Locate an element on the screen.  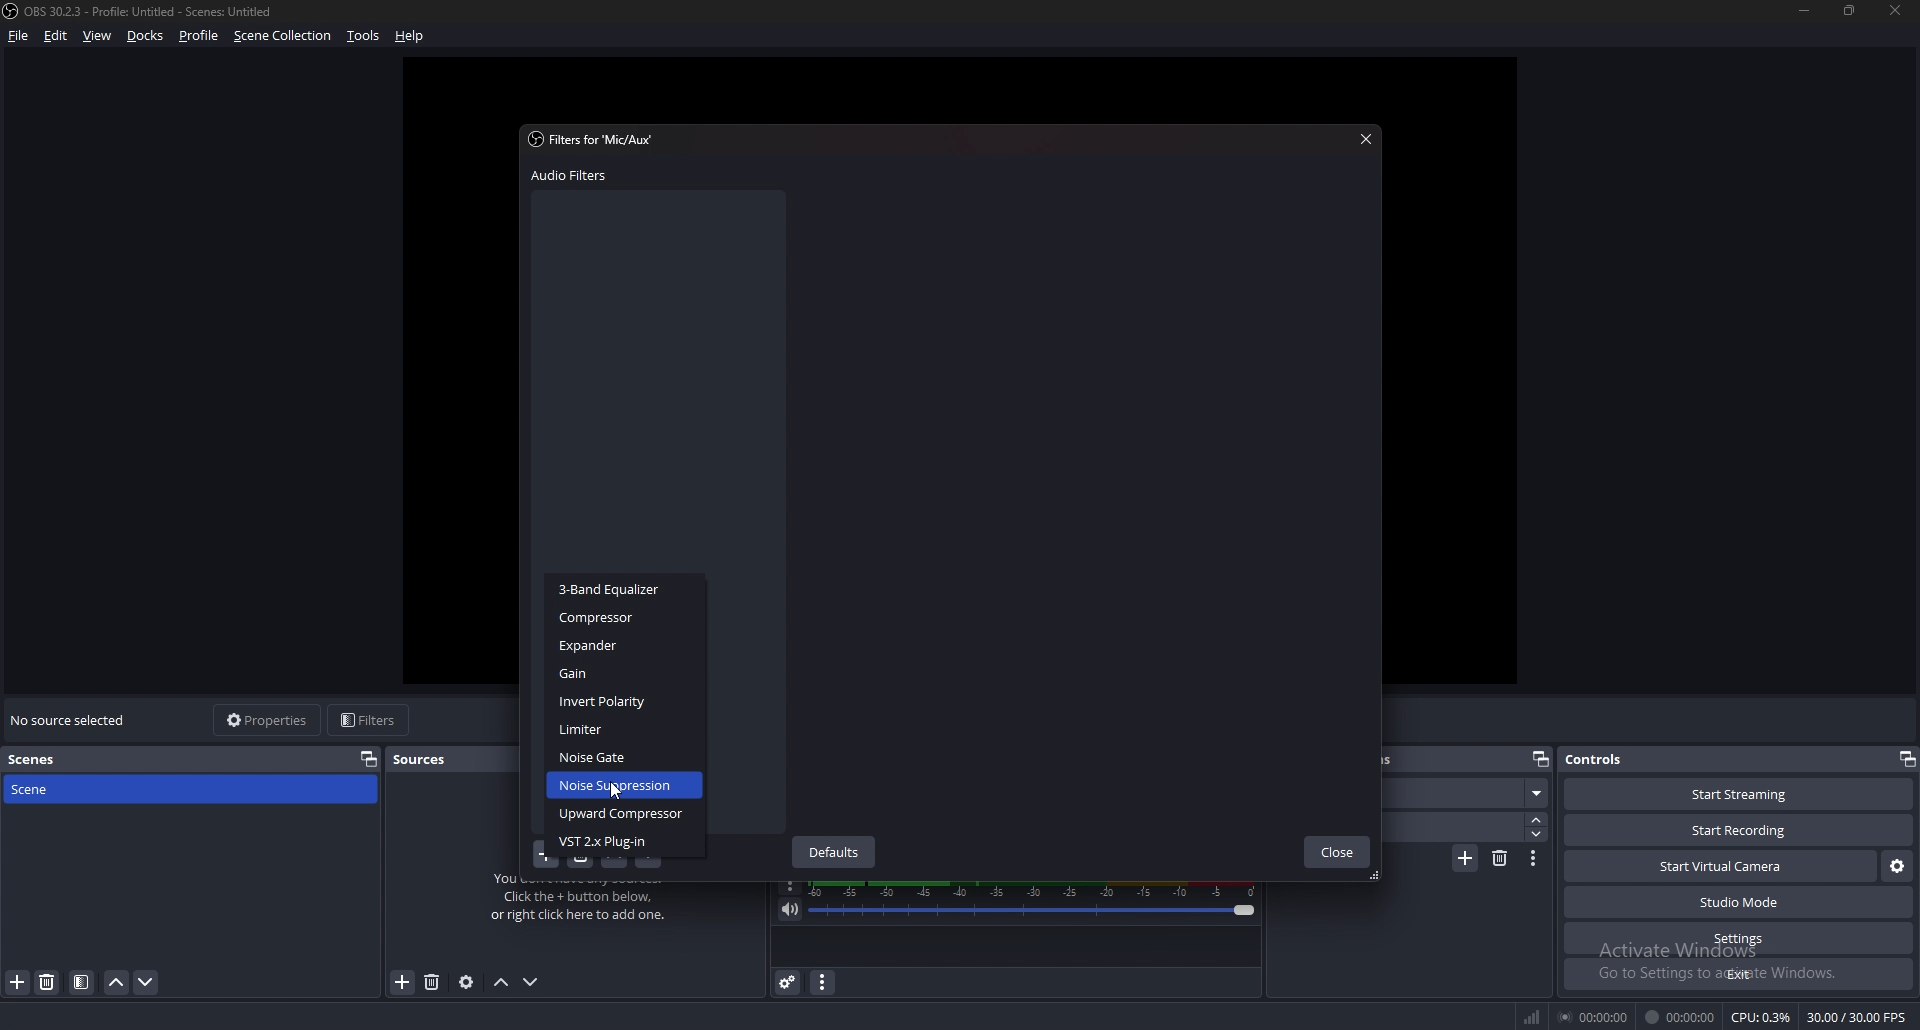
settings is located at coordinates (1739, 939).